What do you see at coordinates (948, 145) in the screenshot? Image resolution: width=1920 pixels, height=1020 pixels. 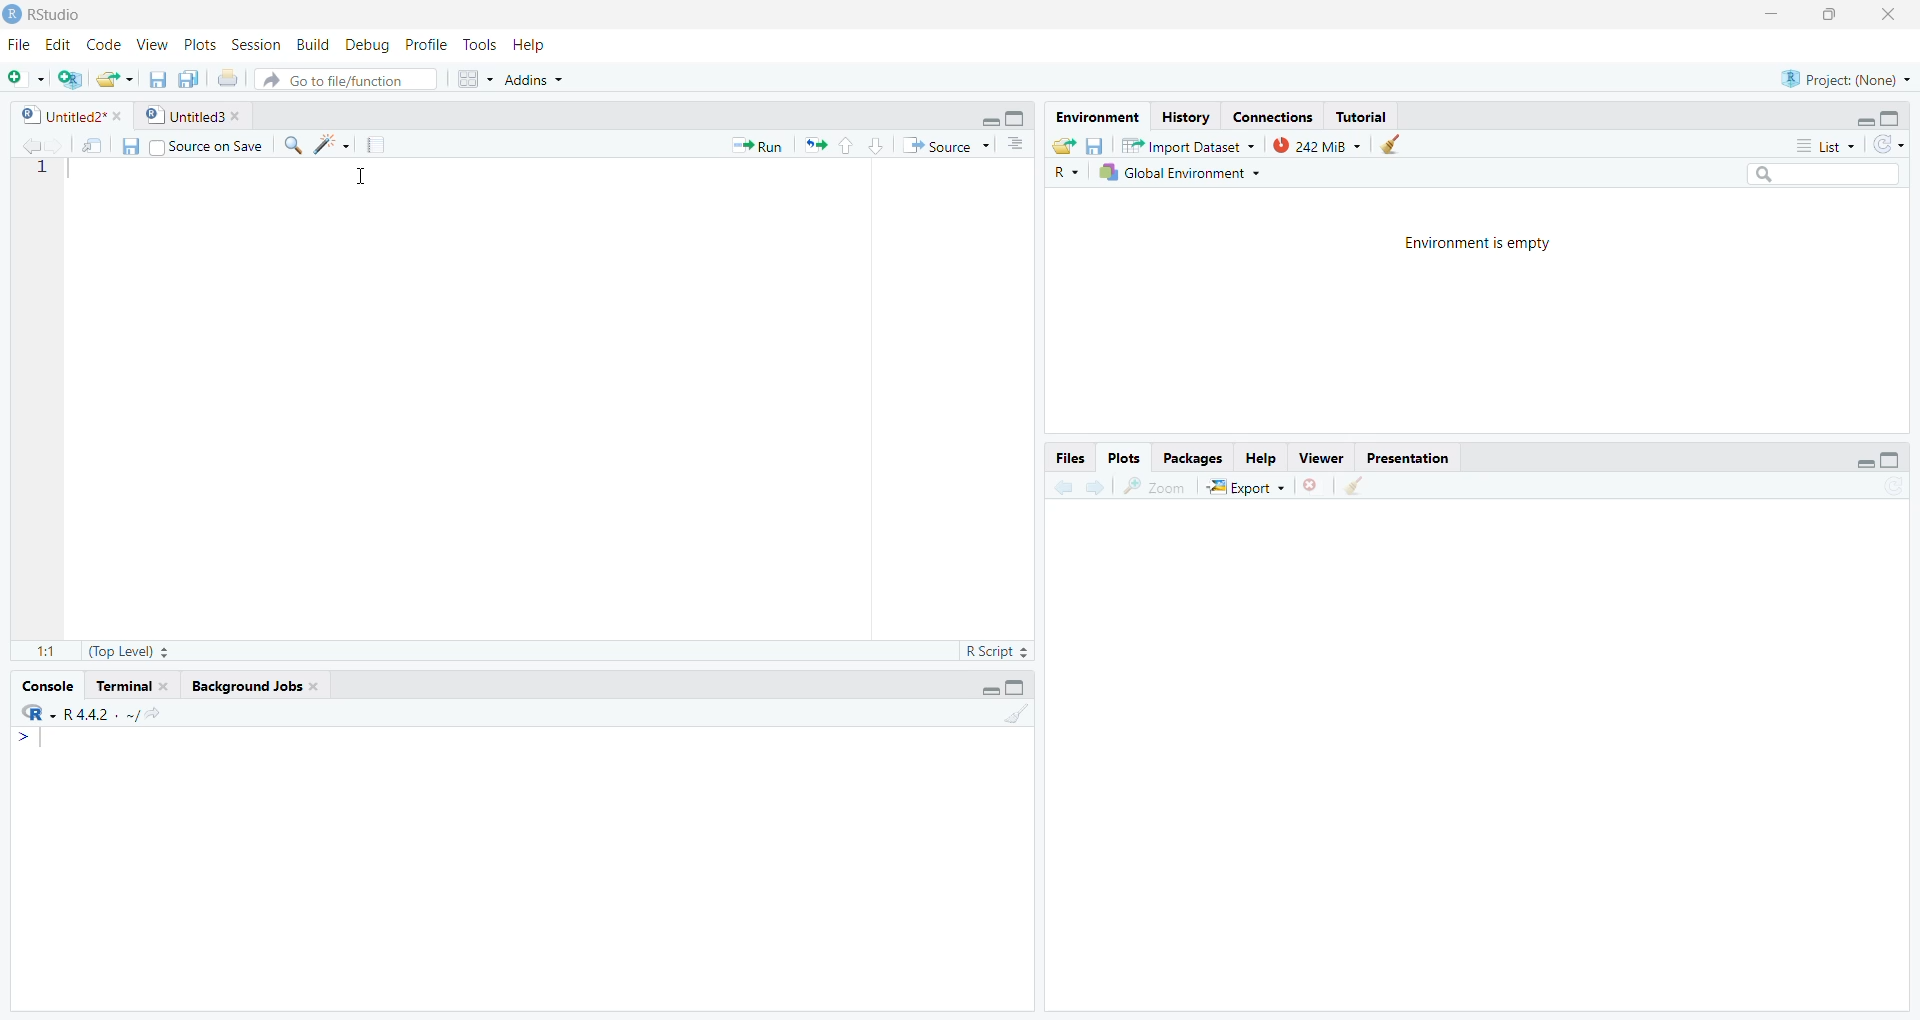 I see `Source ` at bounding box center [948, 145].